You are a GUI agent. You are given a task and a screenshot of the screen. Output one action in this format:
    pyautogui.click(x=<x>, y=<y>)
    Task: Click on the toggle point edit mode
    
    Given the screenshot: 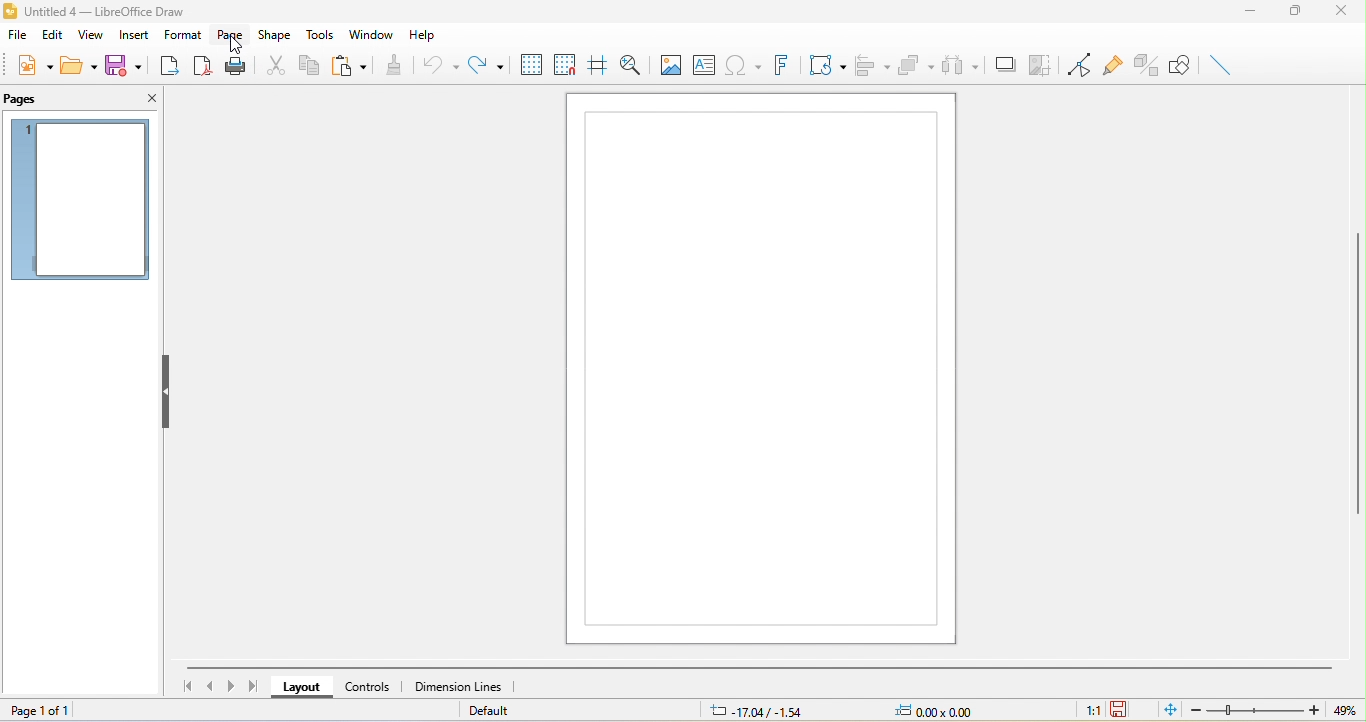 What is the action you would take?
    pyautogui.click(x=1080, y=65)
    